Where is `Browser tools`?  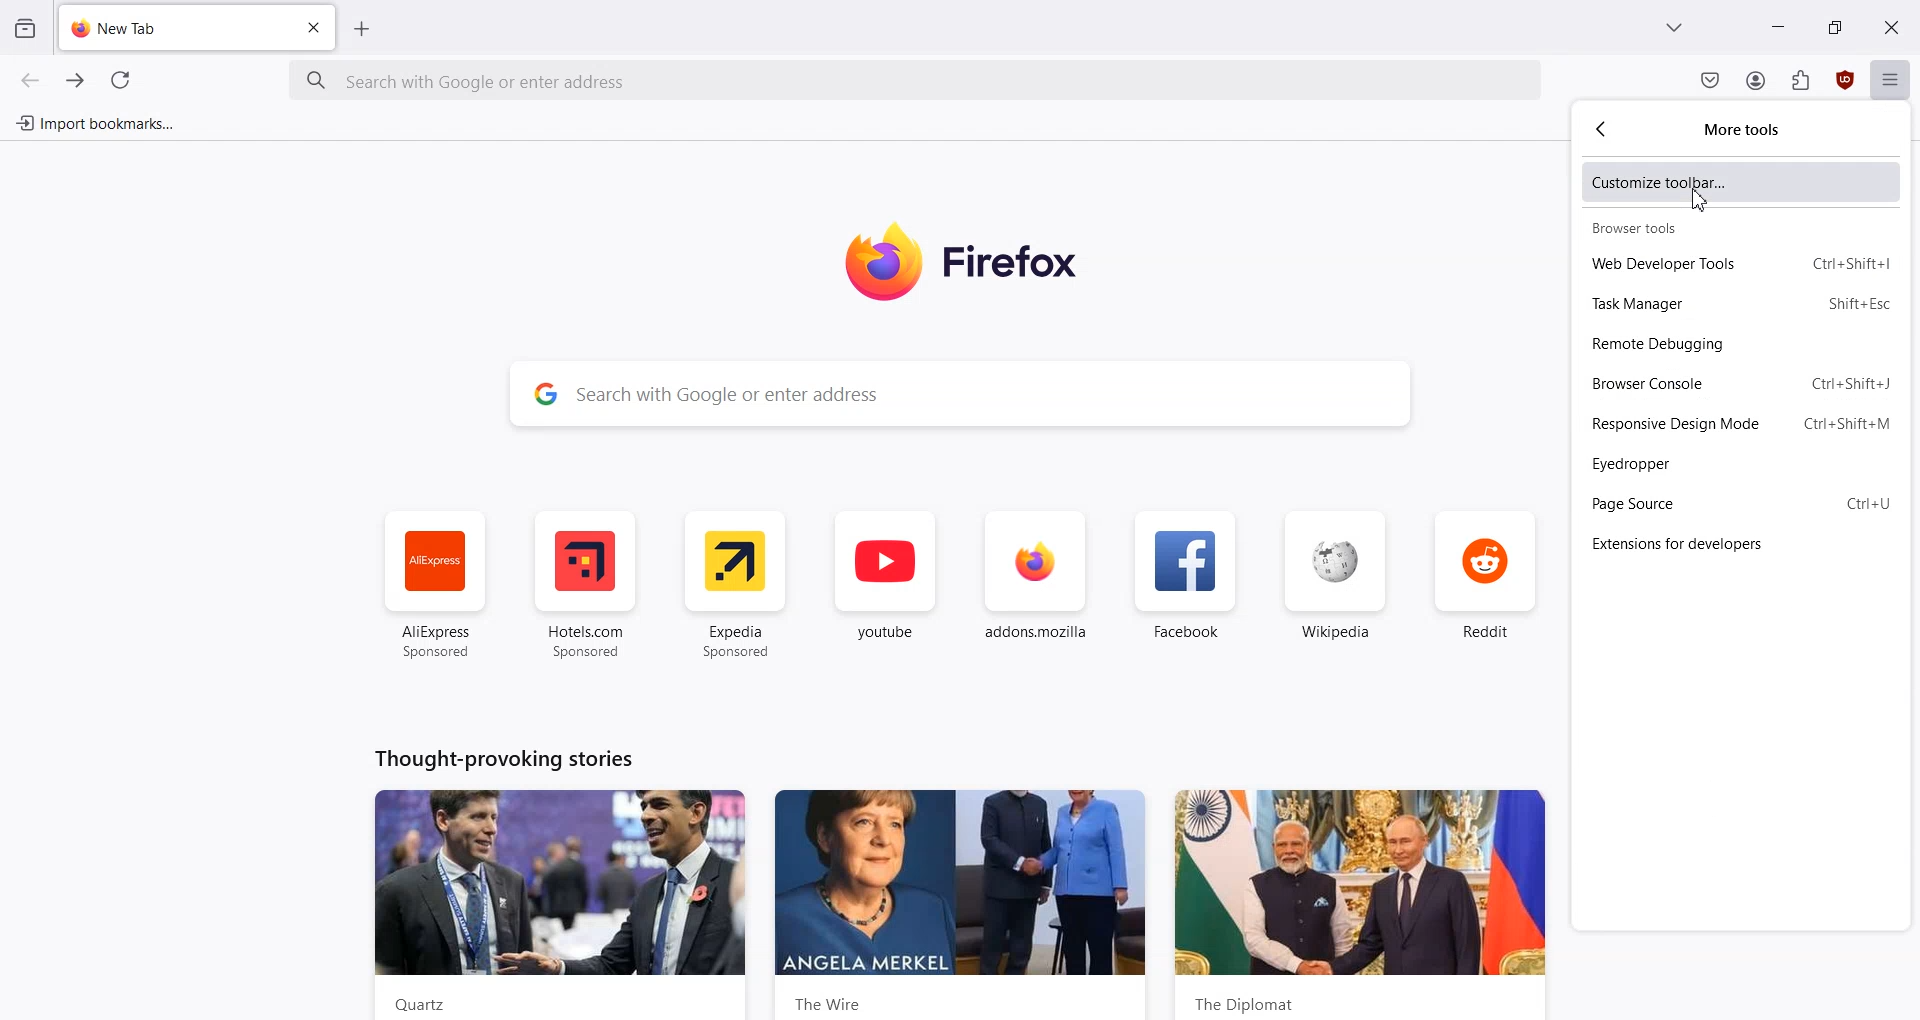 Browser tools is located at coordinates (1678, 227).